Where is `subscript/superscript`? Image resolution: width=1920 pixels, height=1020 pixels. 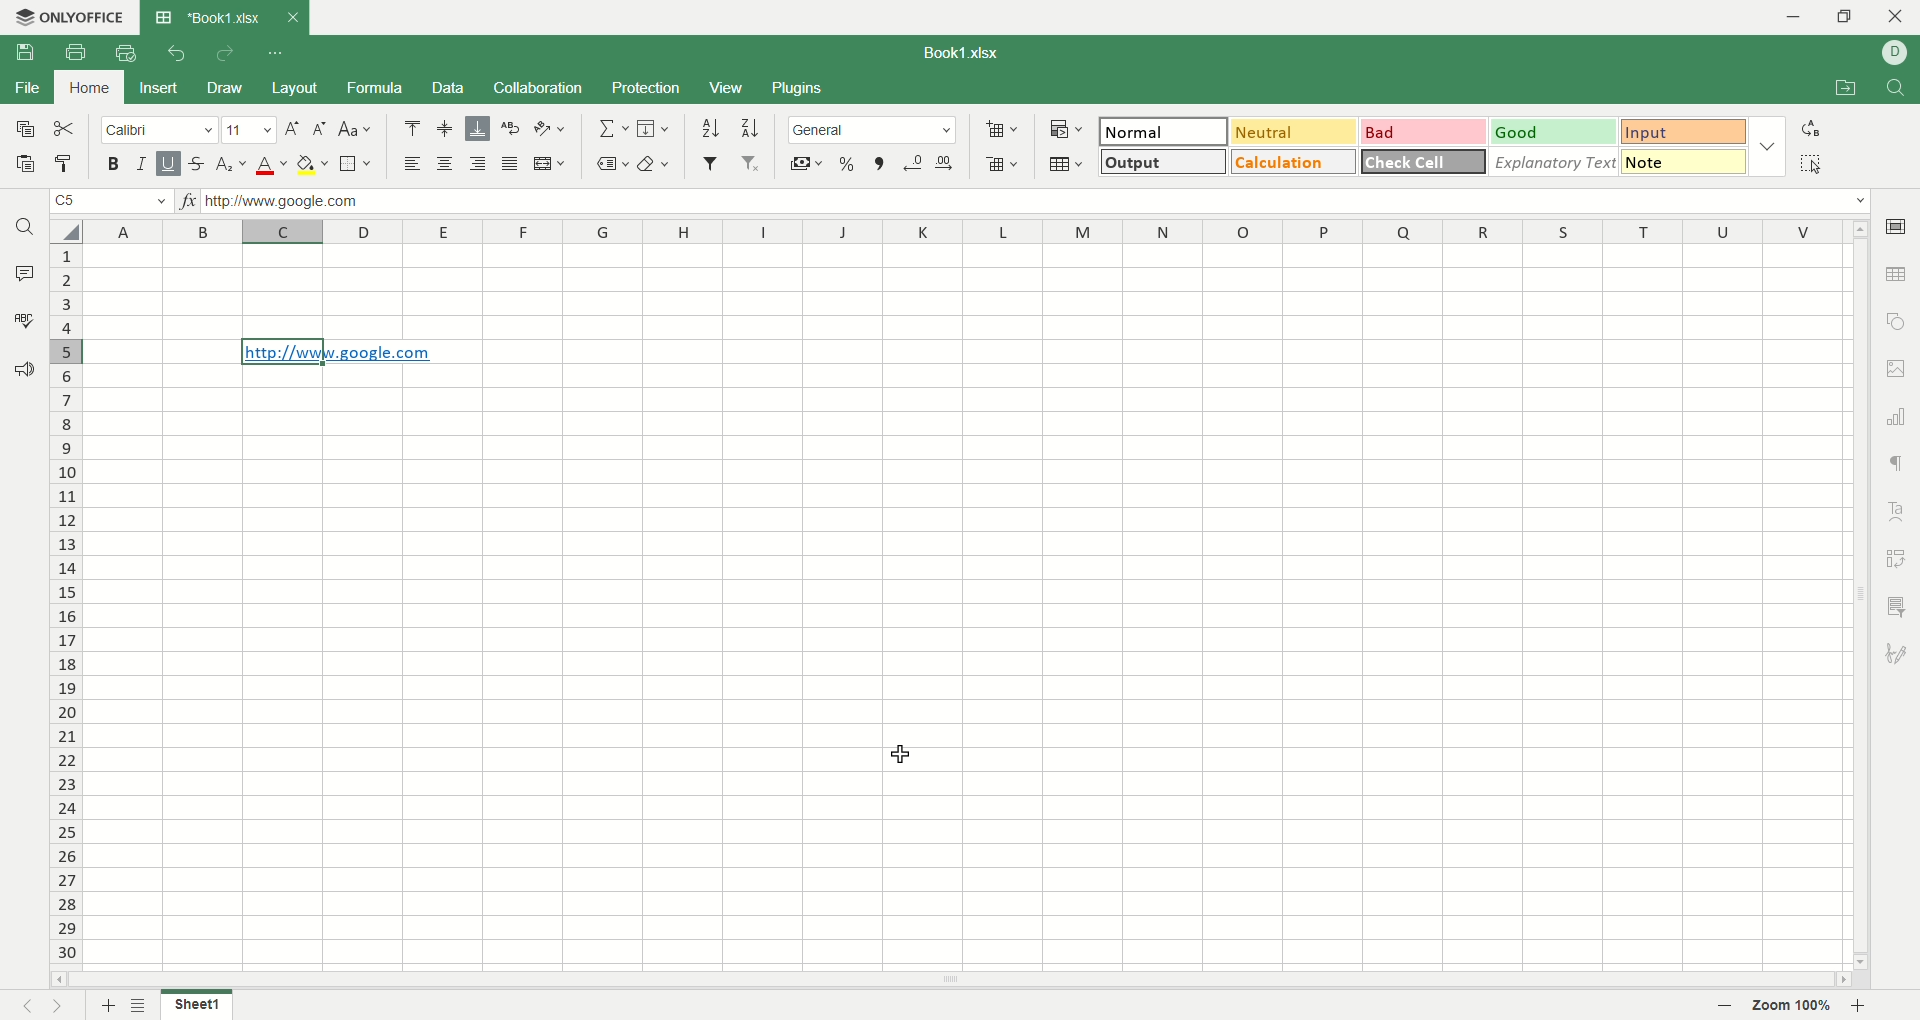
subscript/superscript is located at coordinates (231, 165).